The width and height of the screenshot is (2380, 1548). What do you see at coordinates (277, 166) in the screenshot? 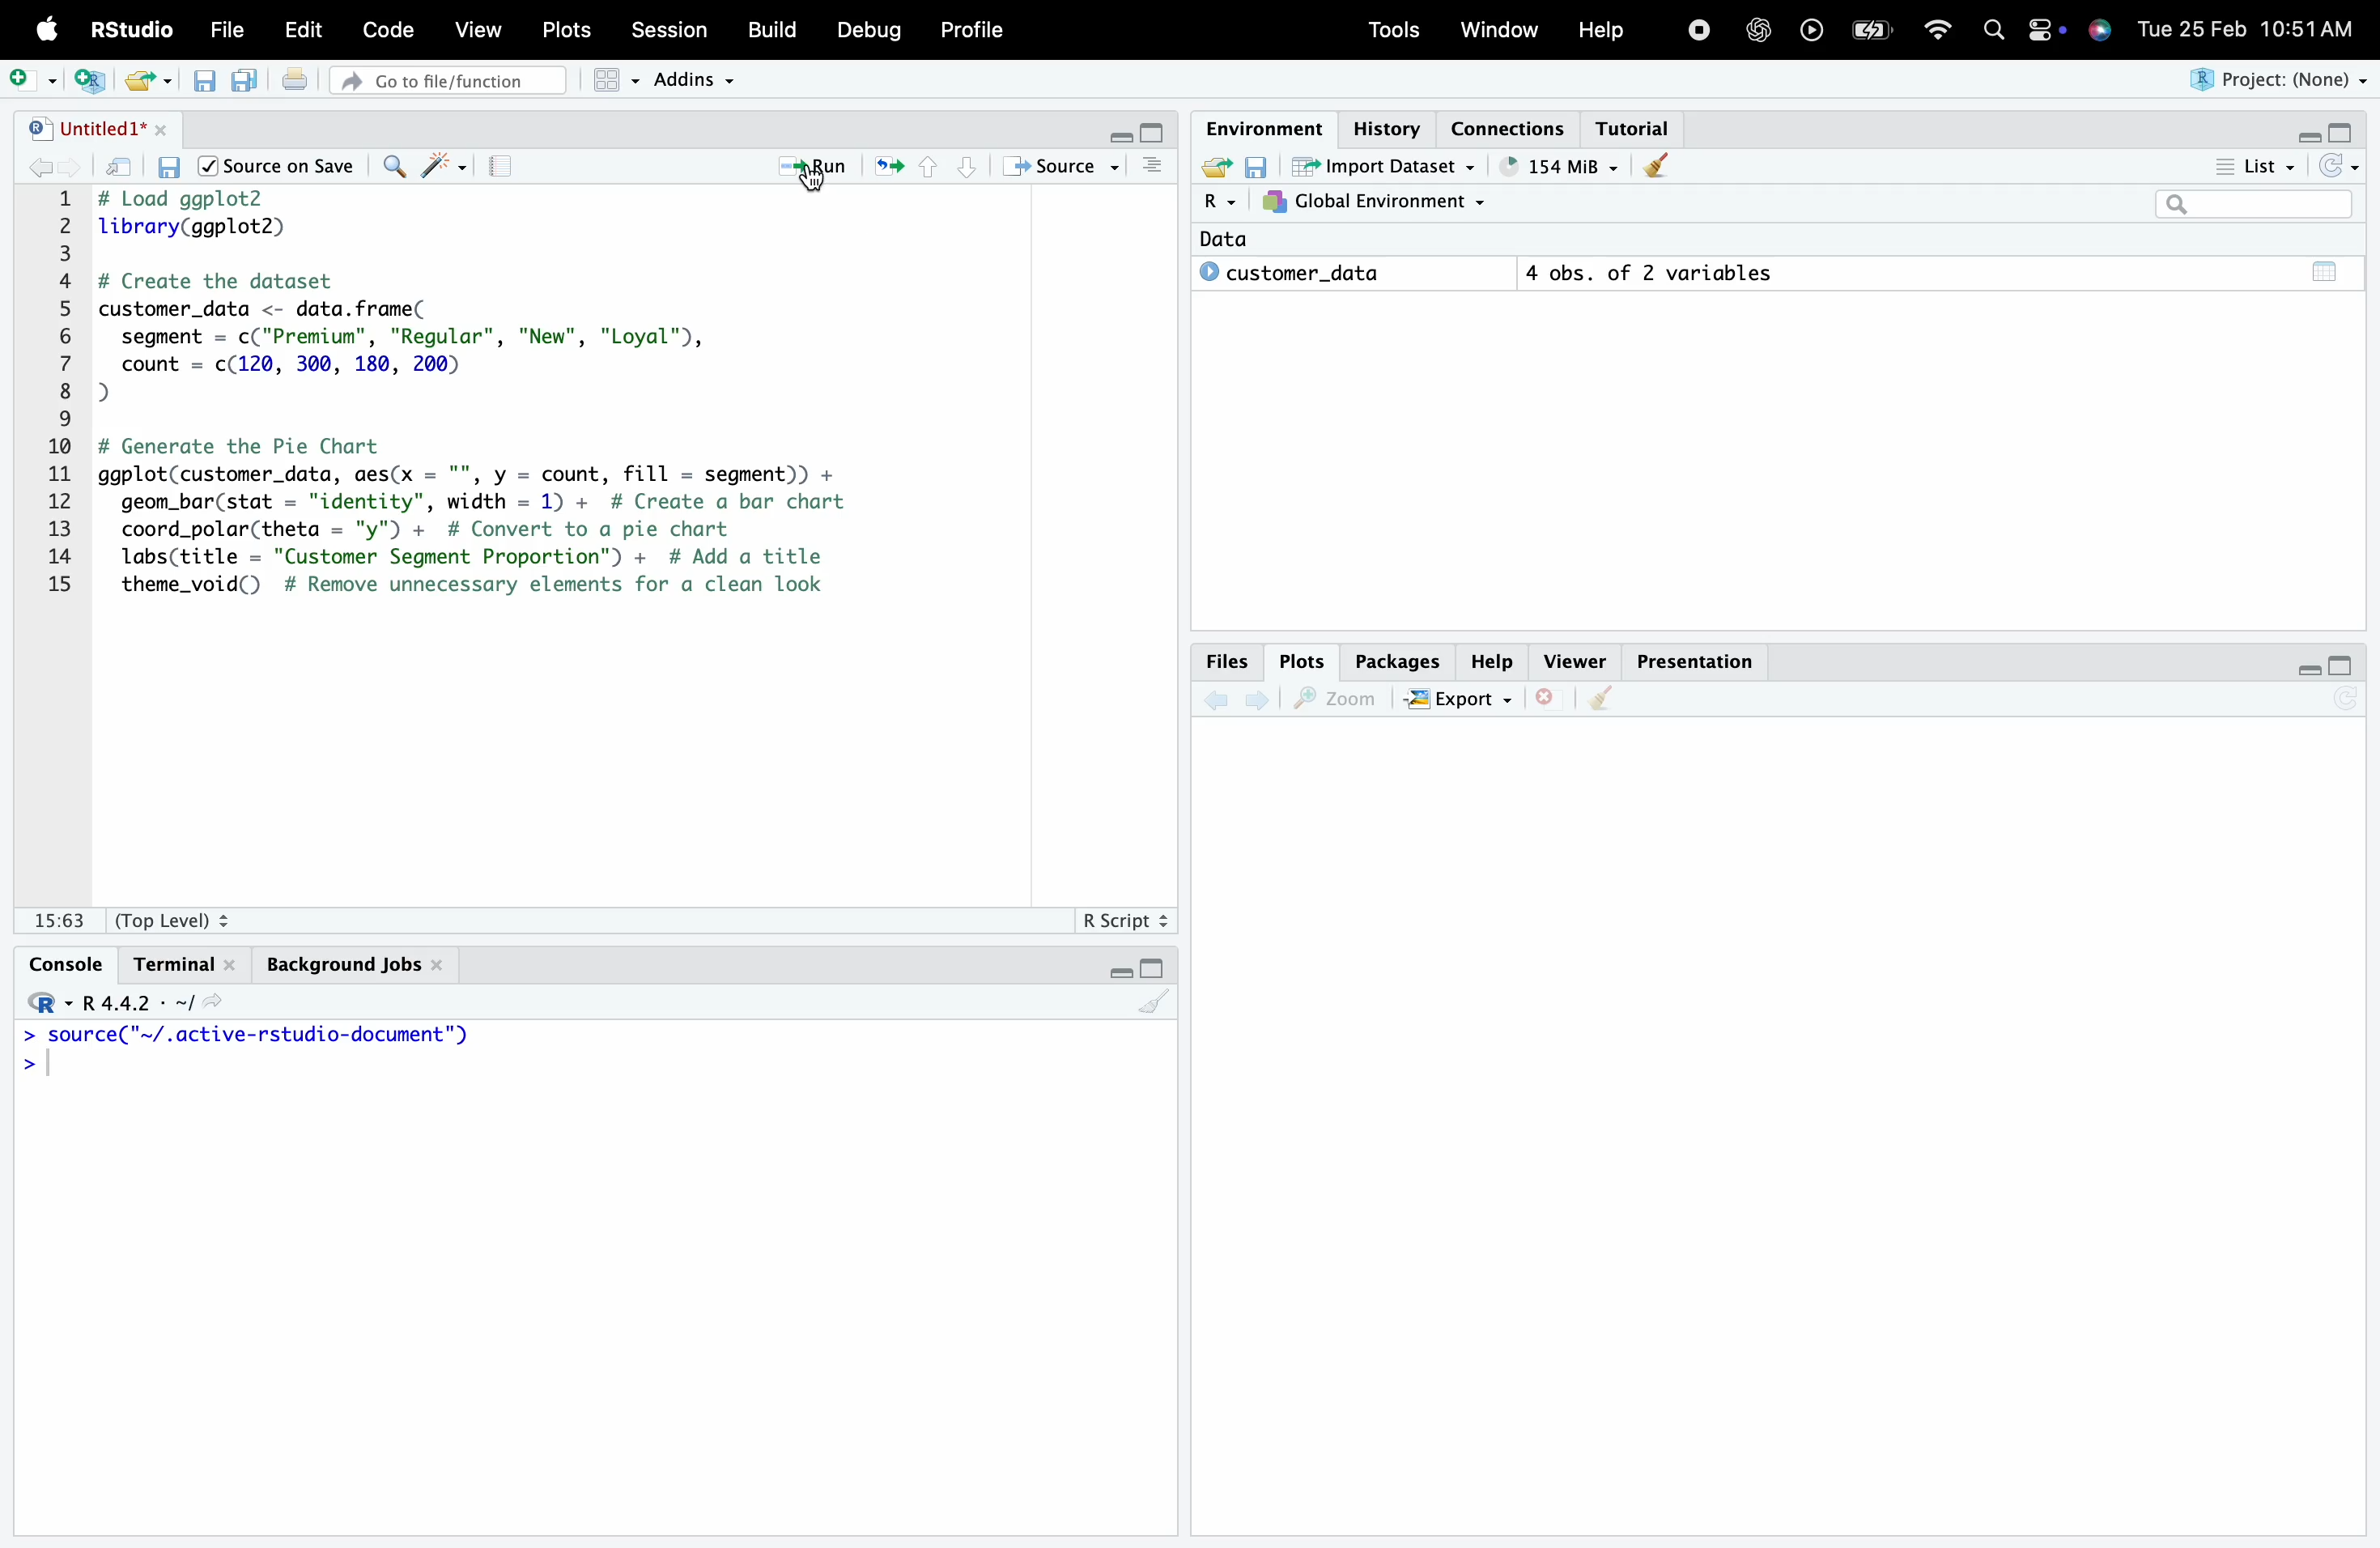
I see `/| Source on Save` at bounding box center [277, 166].